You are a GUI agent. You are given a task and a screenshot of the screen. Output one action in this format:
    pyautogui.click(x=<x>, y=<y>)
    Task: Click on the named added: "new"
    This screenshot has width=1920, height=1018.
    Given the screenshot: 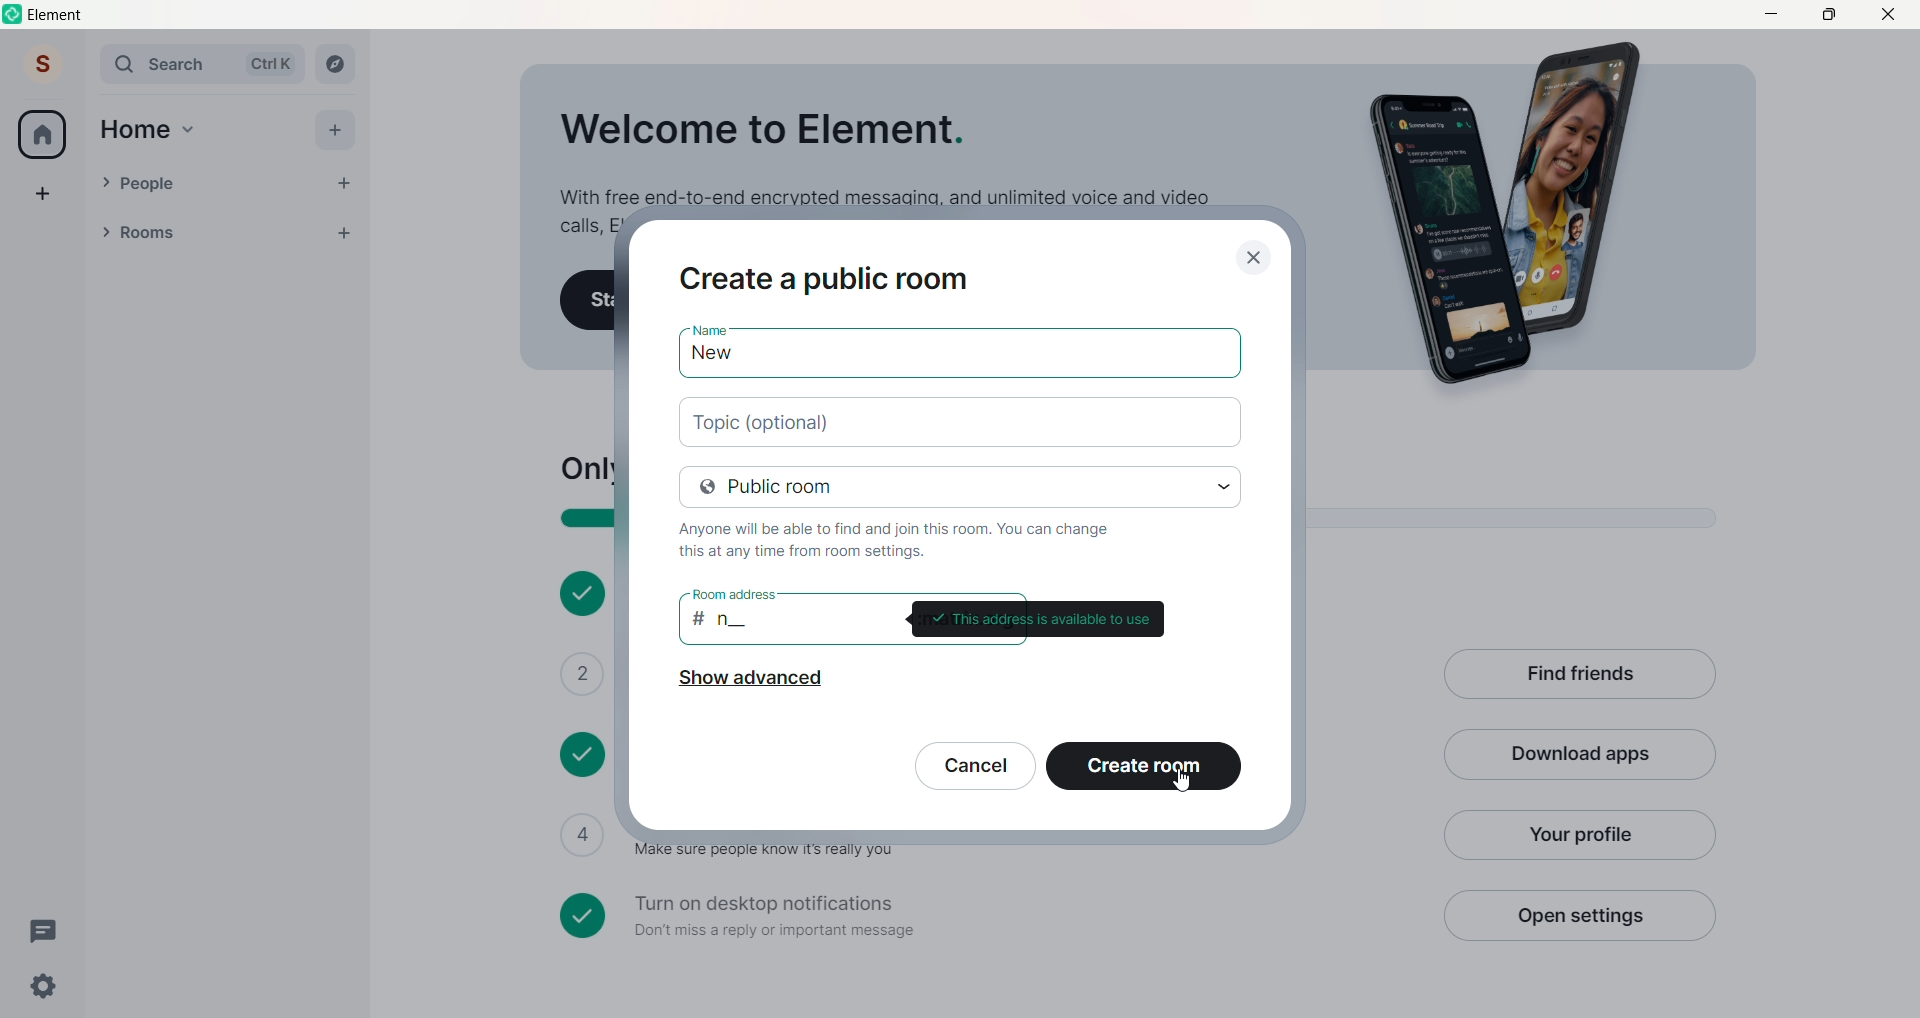 What is the action you would take?
    pyautogui.click(x=959, y=357)
    